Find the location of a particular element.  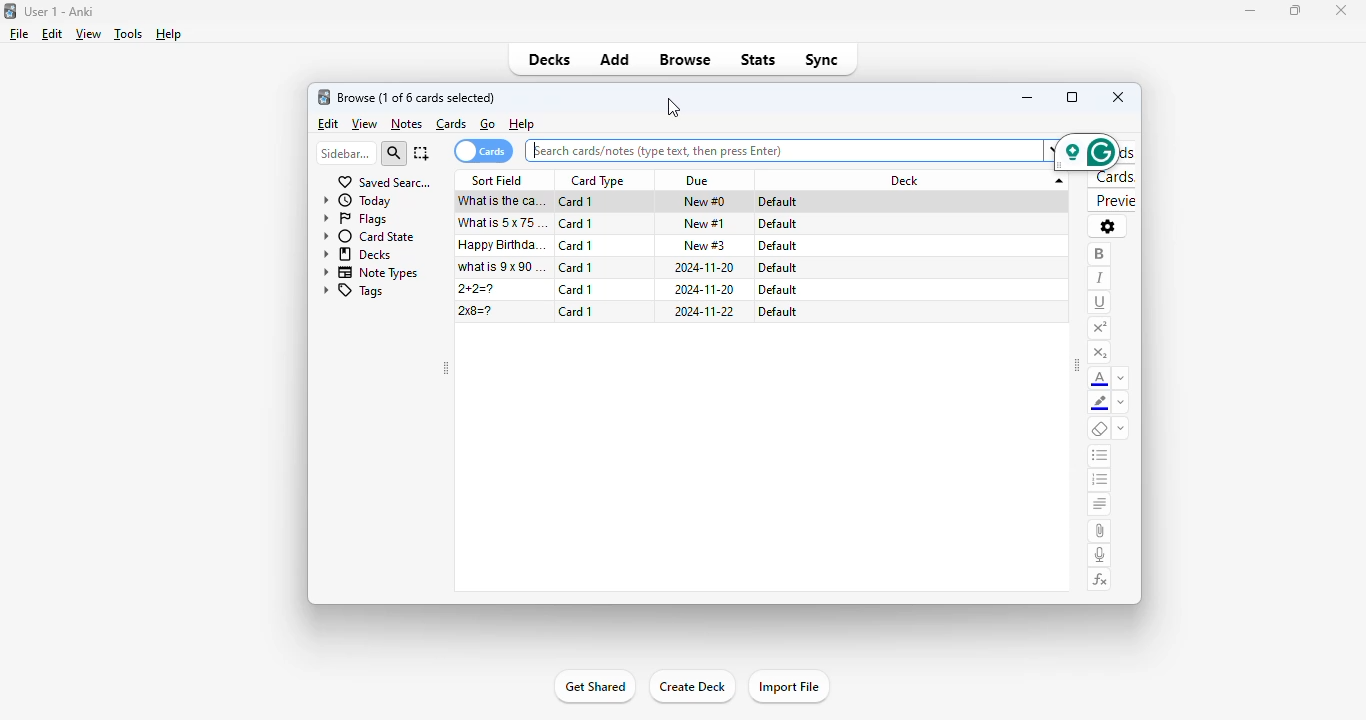

options is located at coordinates (1108, 227).